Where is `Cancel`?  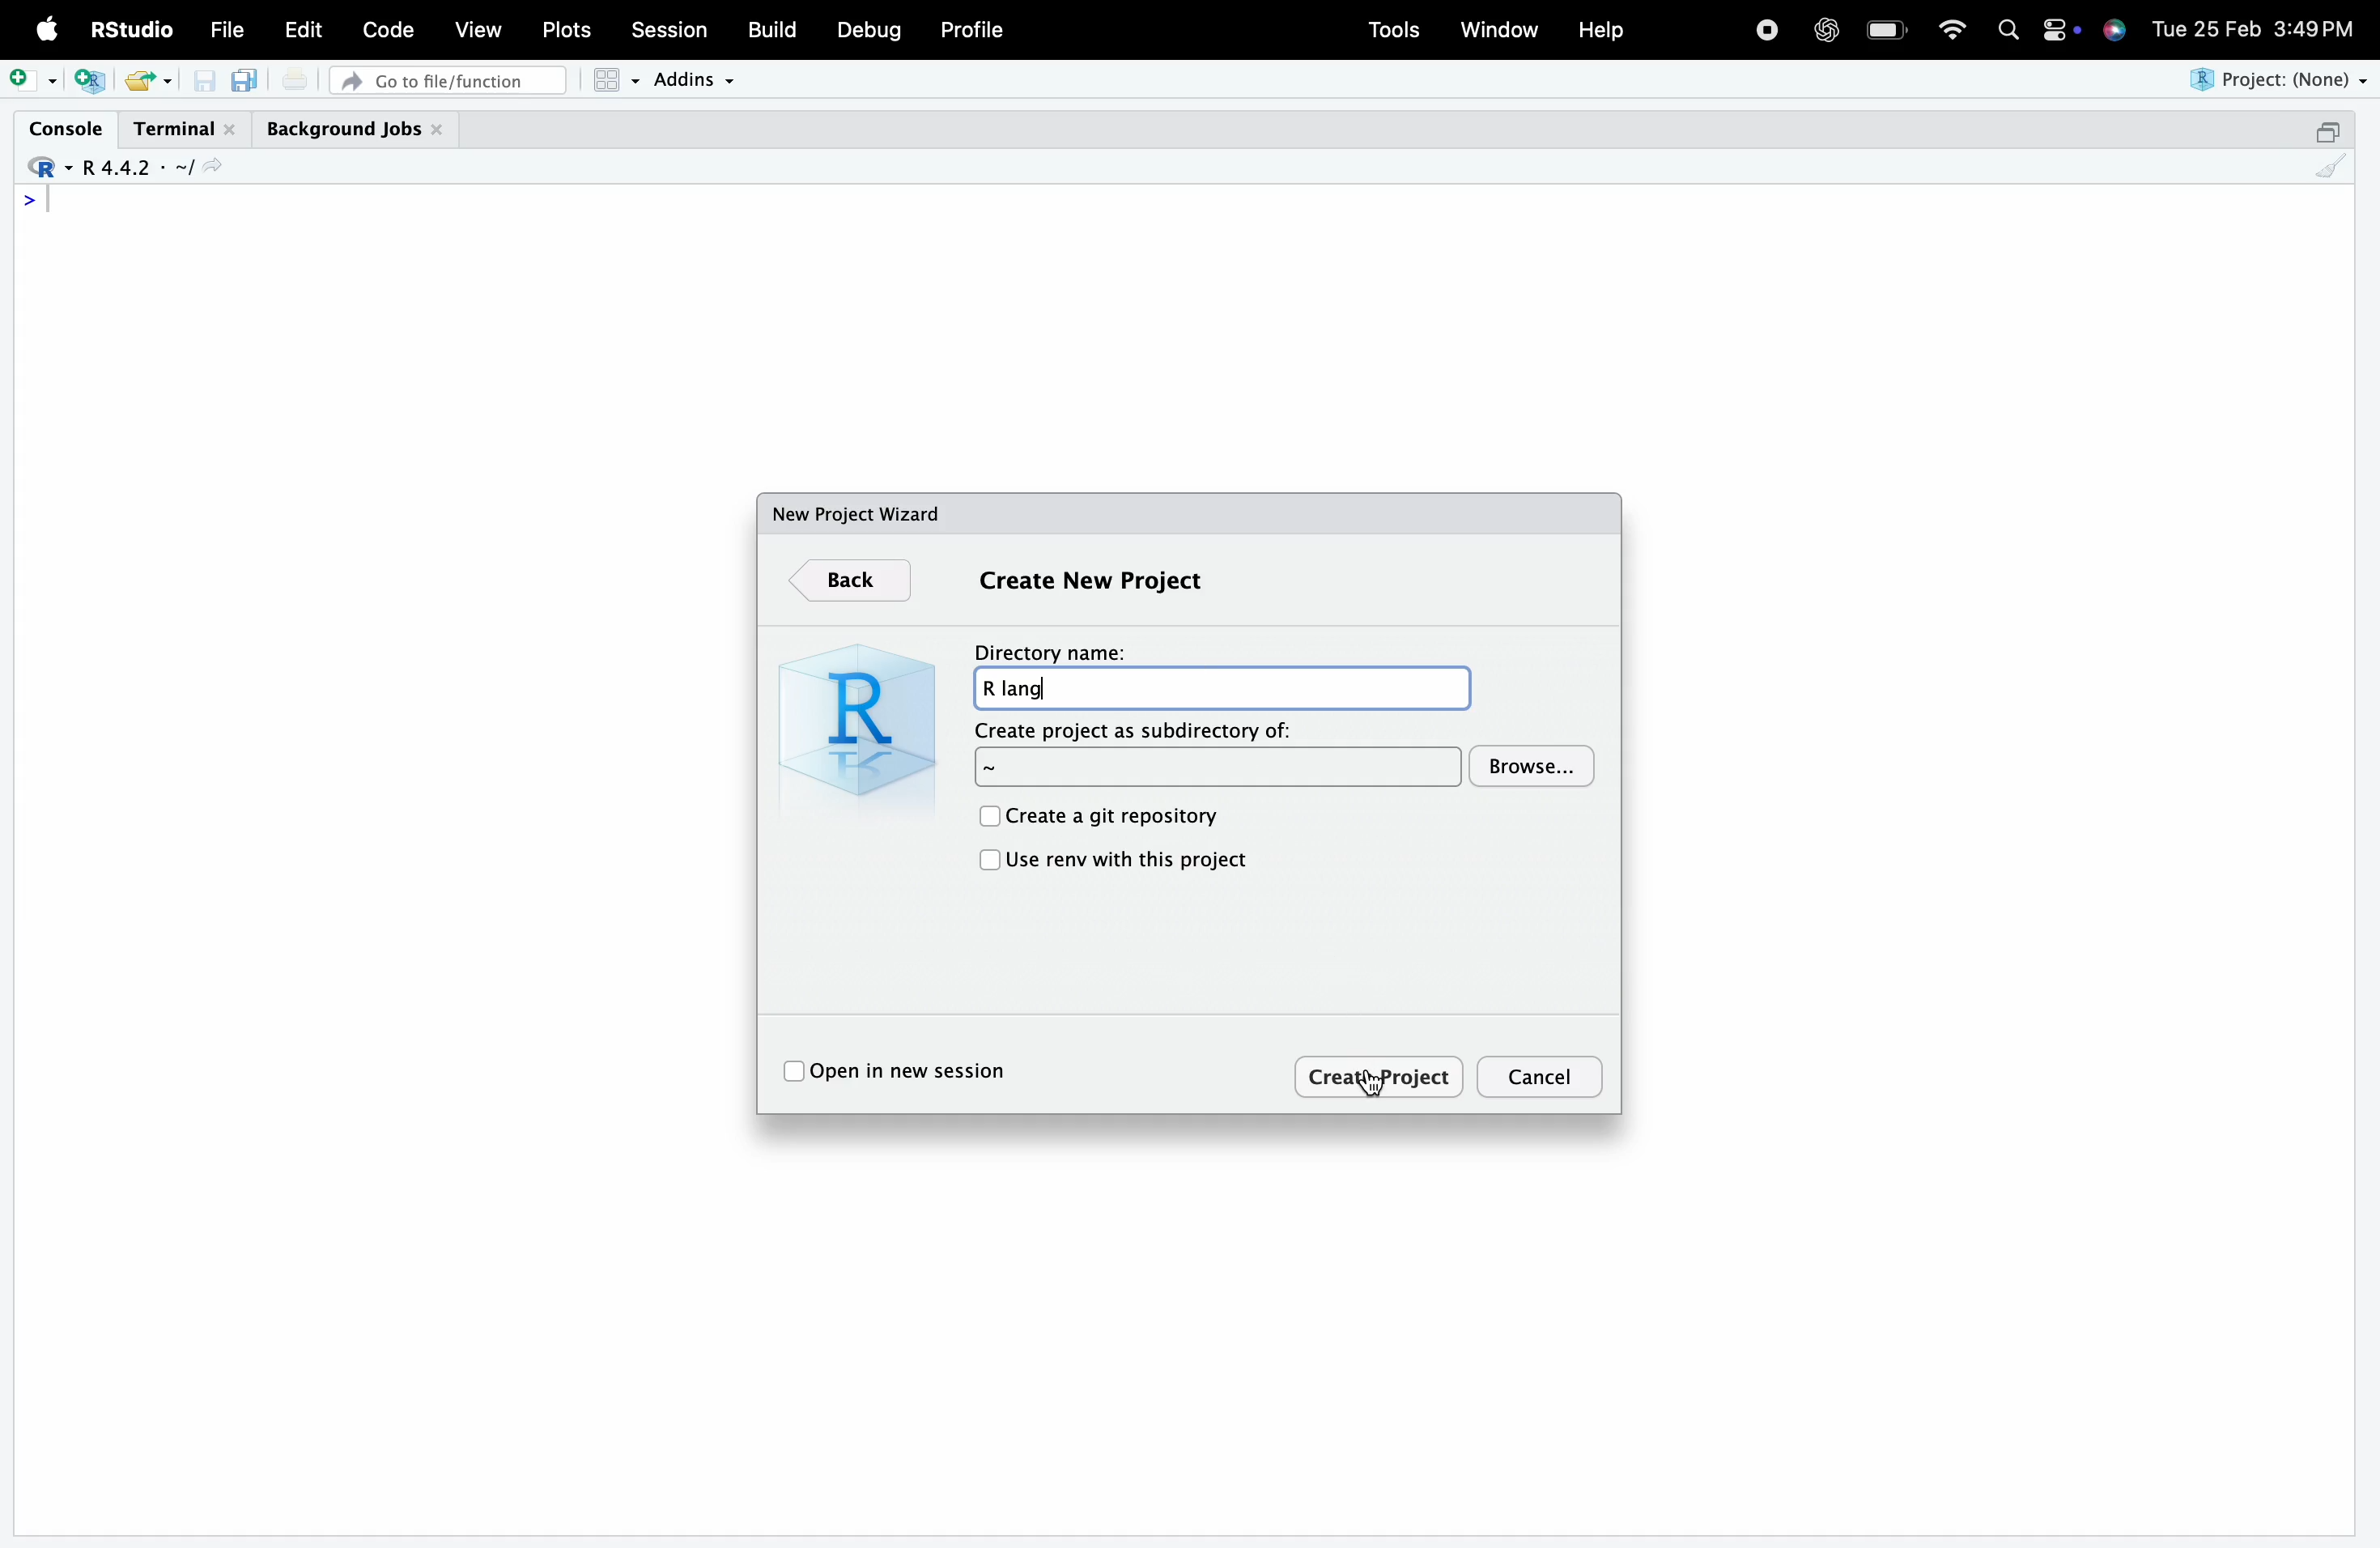
Cancel is located at coordinates (1543, 1078).